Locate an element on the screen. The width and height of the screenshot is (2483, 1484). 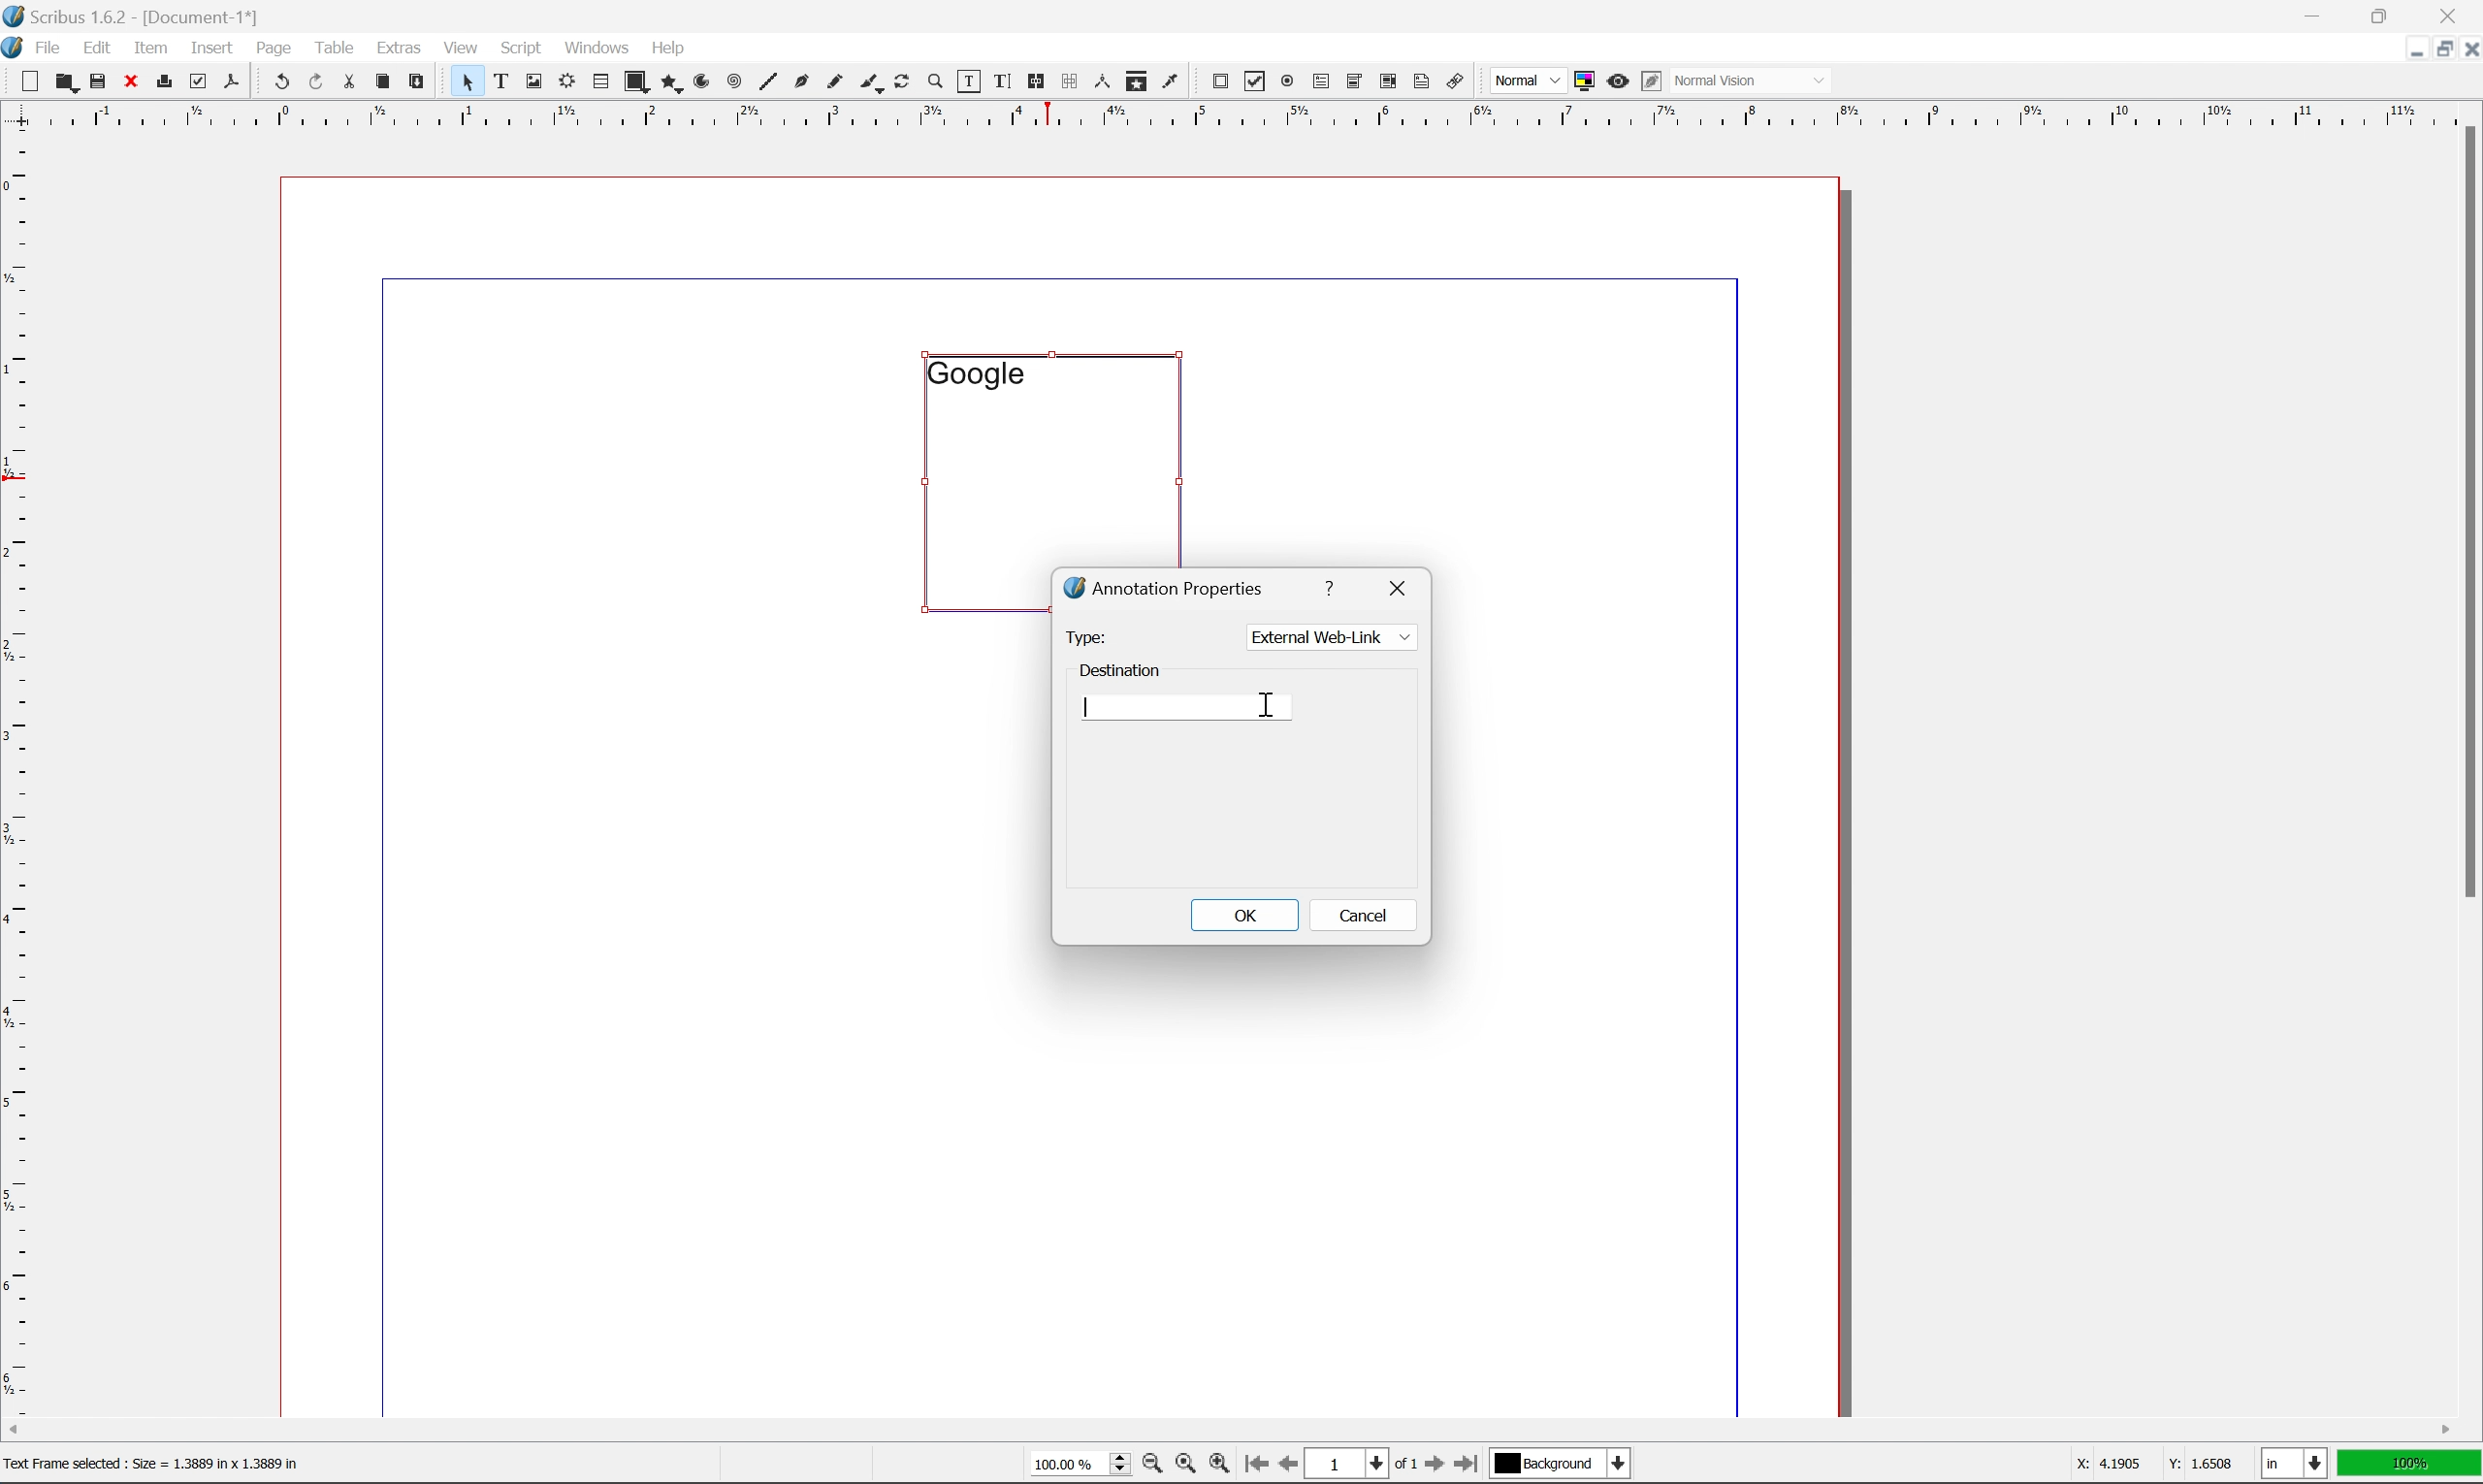
redo is located at coordinates (318, 83).